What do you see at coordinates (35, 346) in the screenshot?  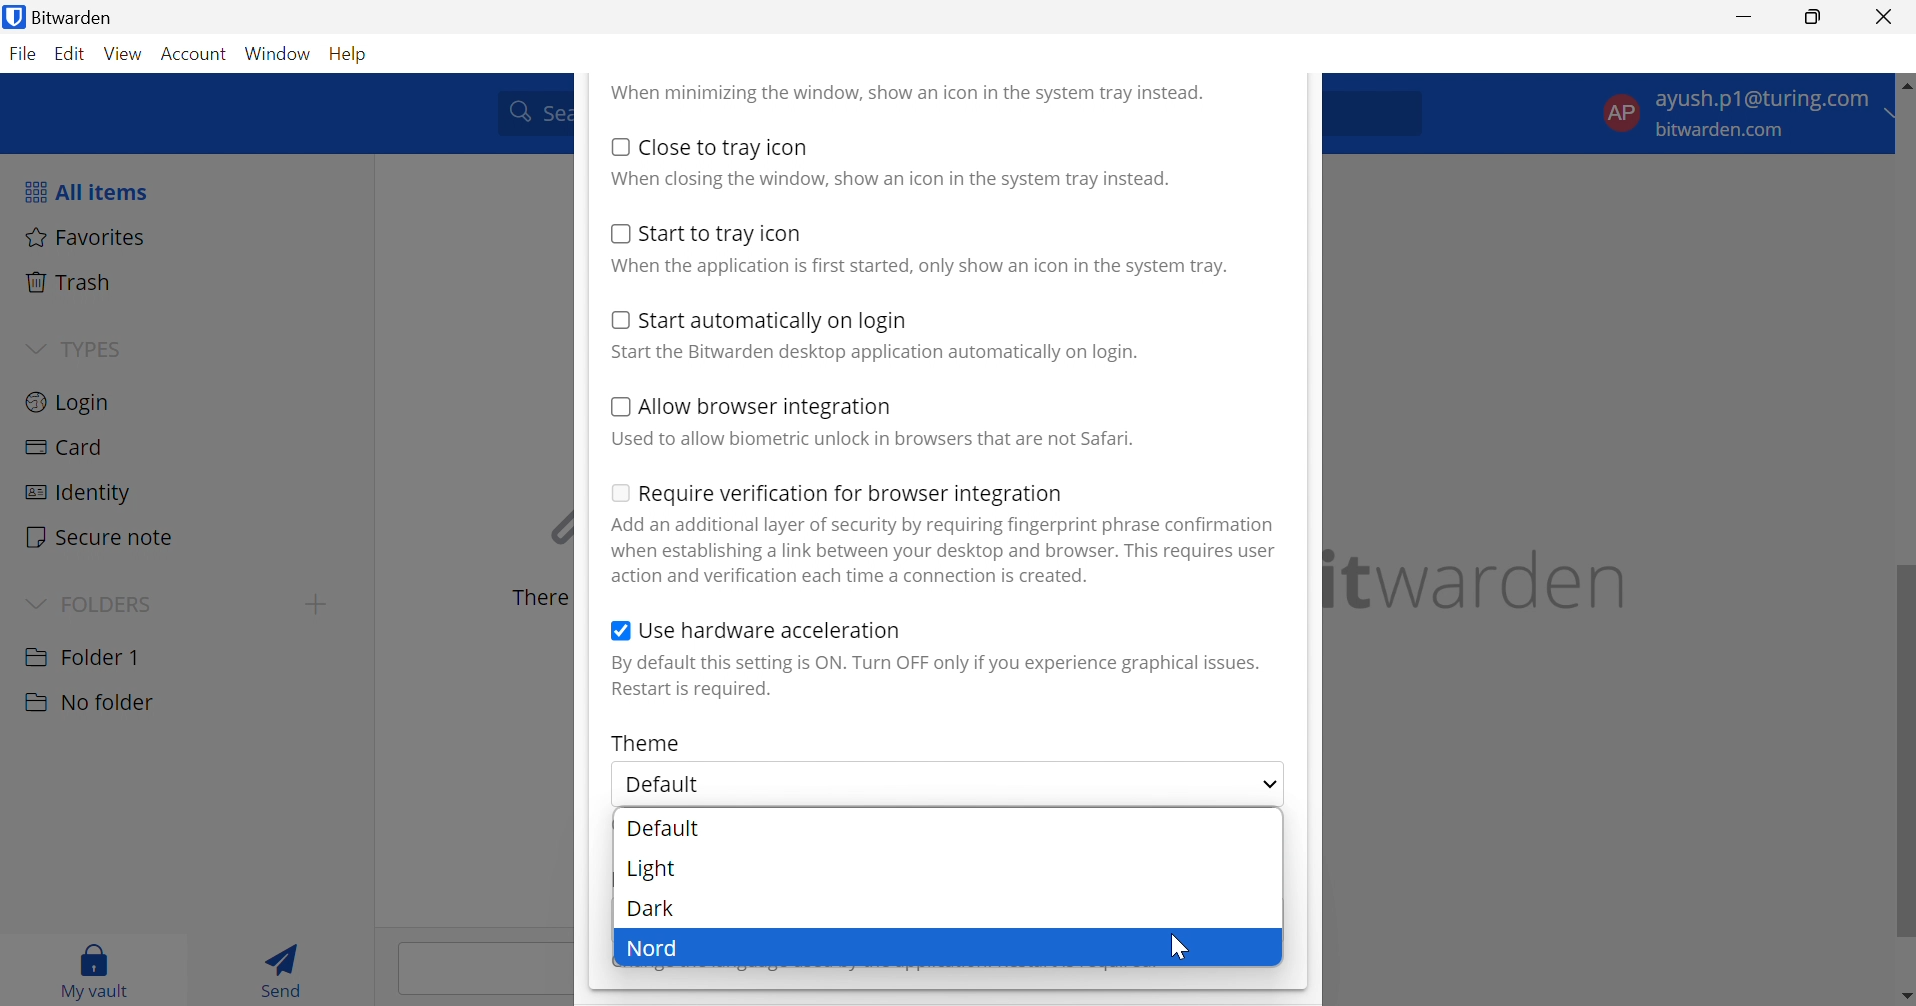 I see `Drop Down` at bounding box center [35, 346].